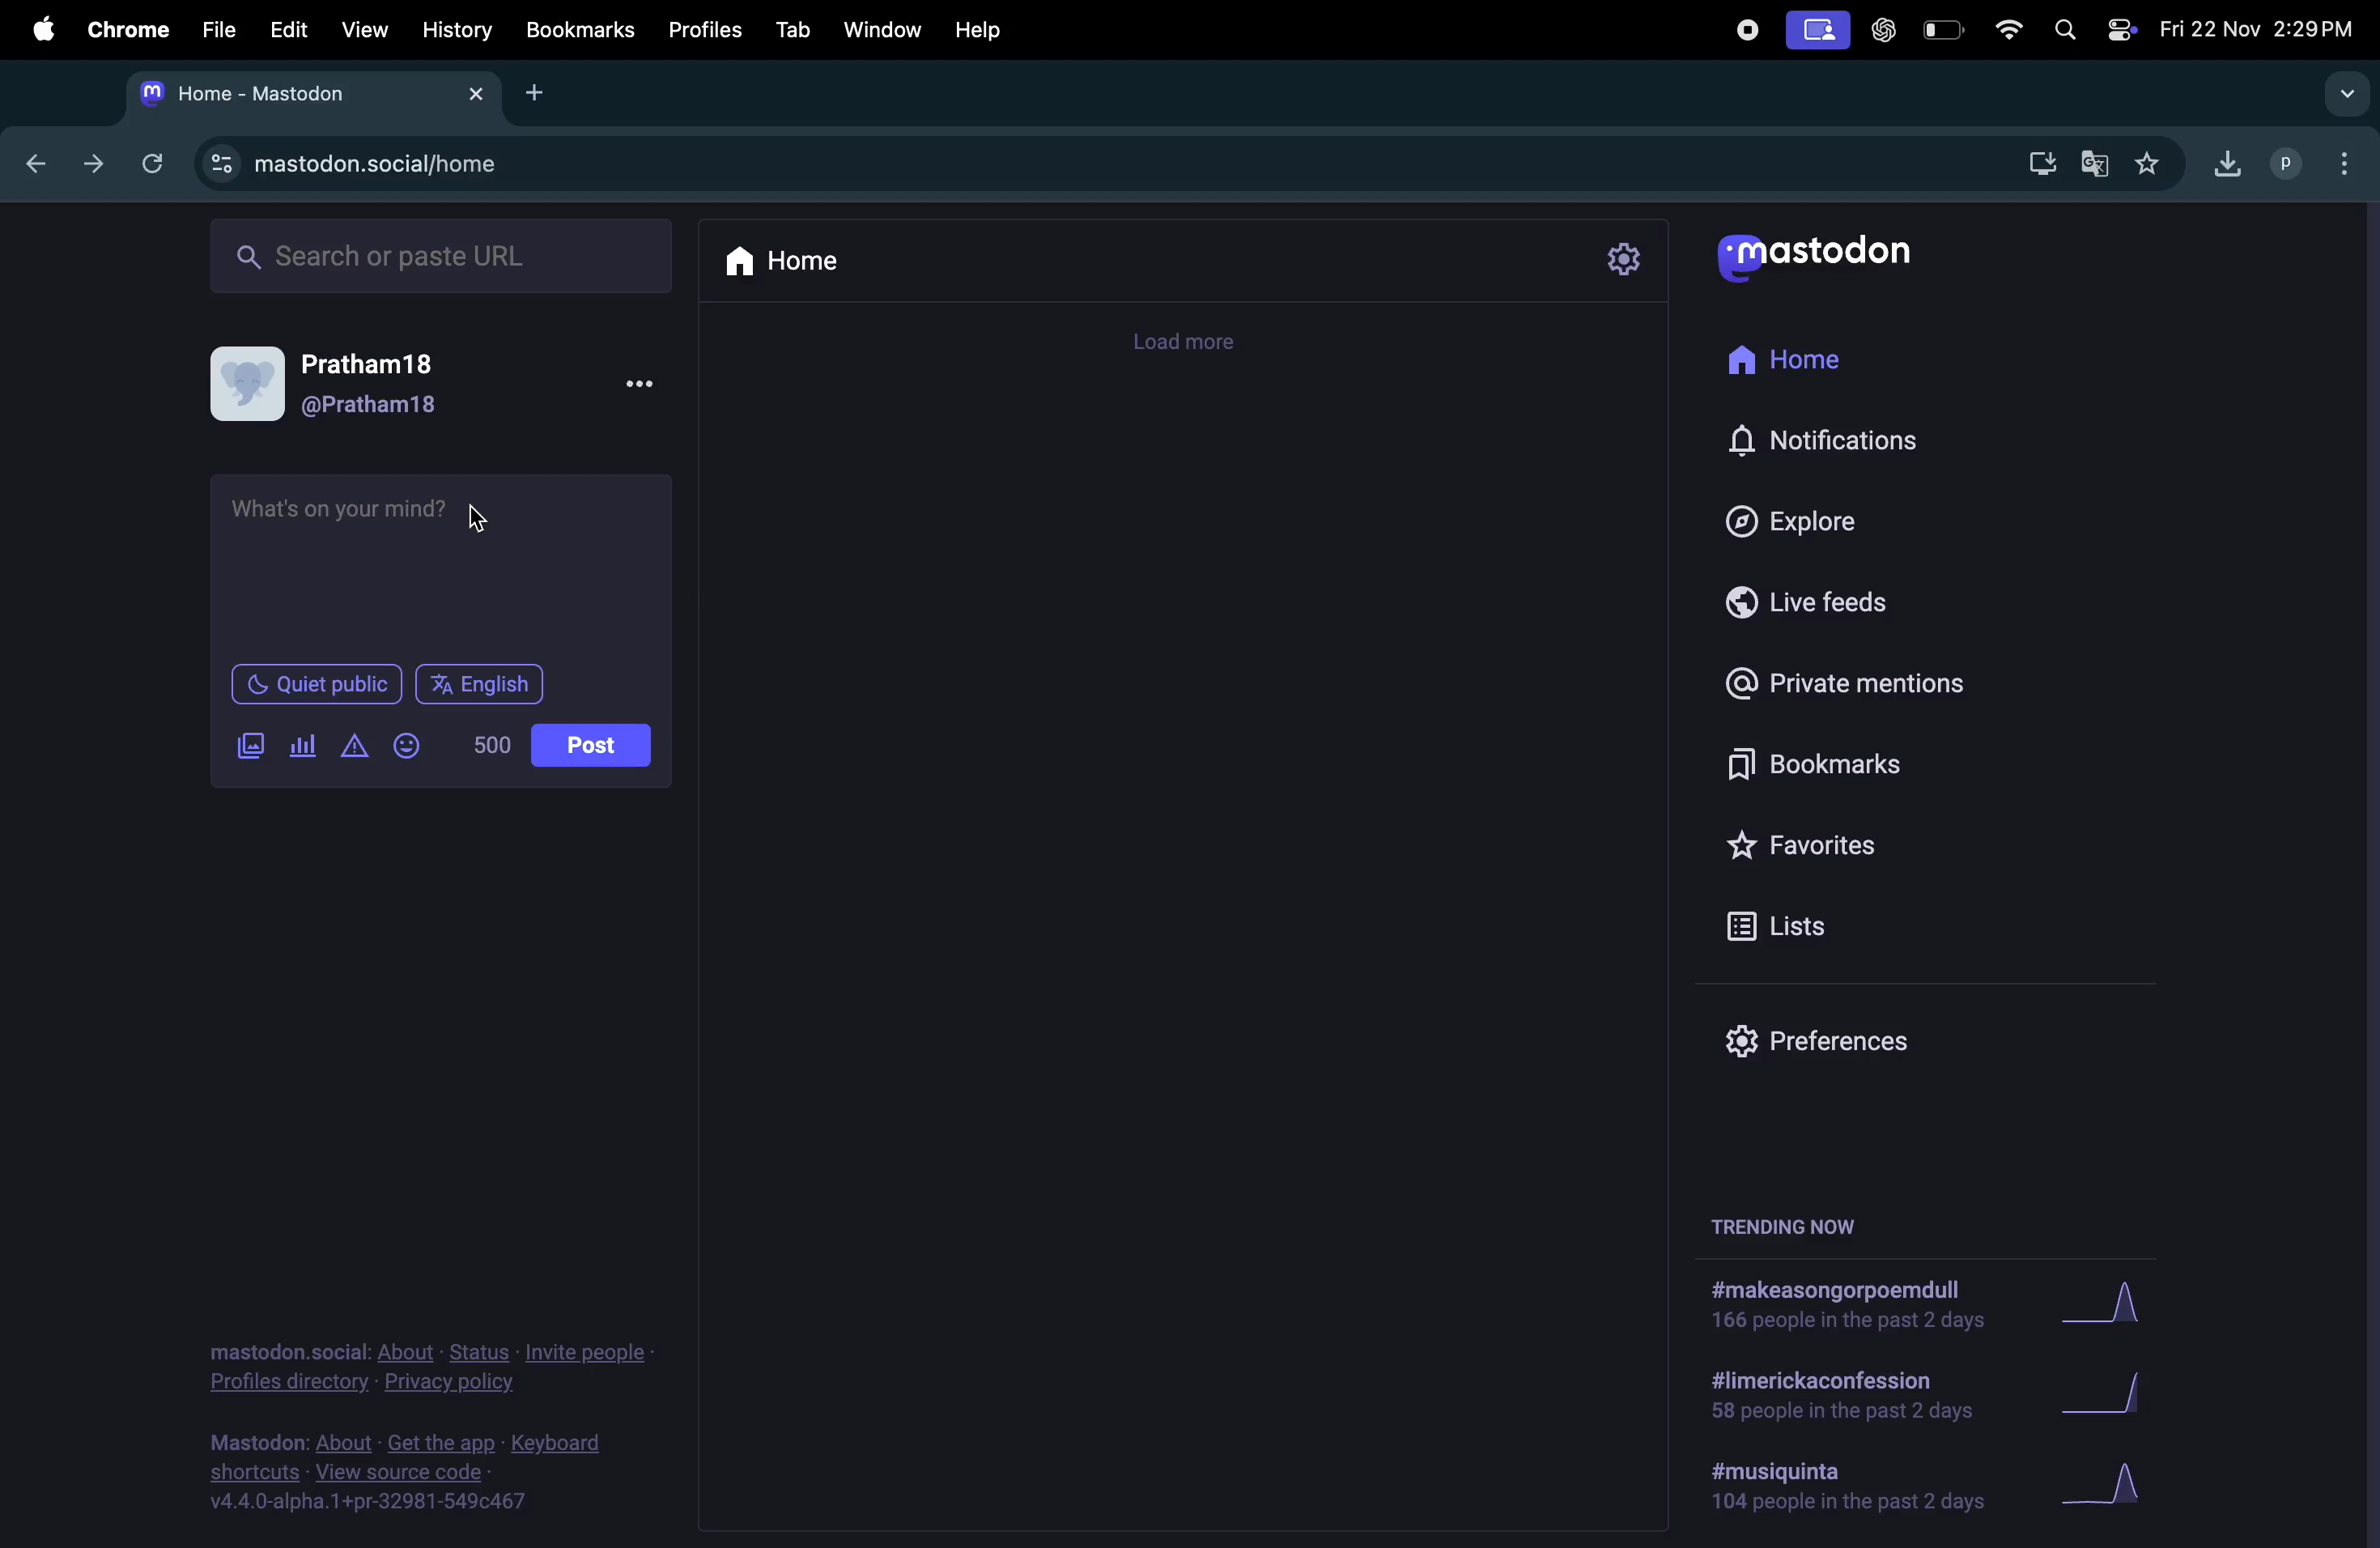  I want to click on favorites, so click(2154, 165).